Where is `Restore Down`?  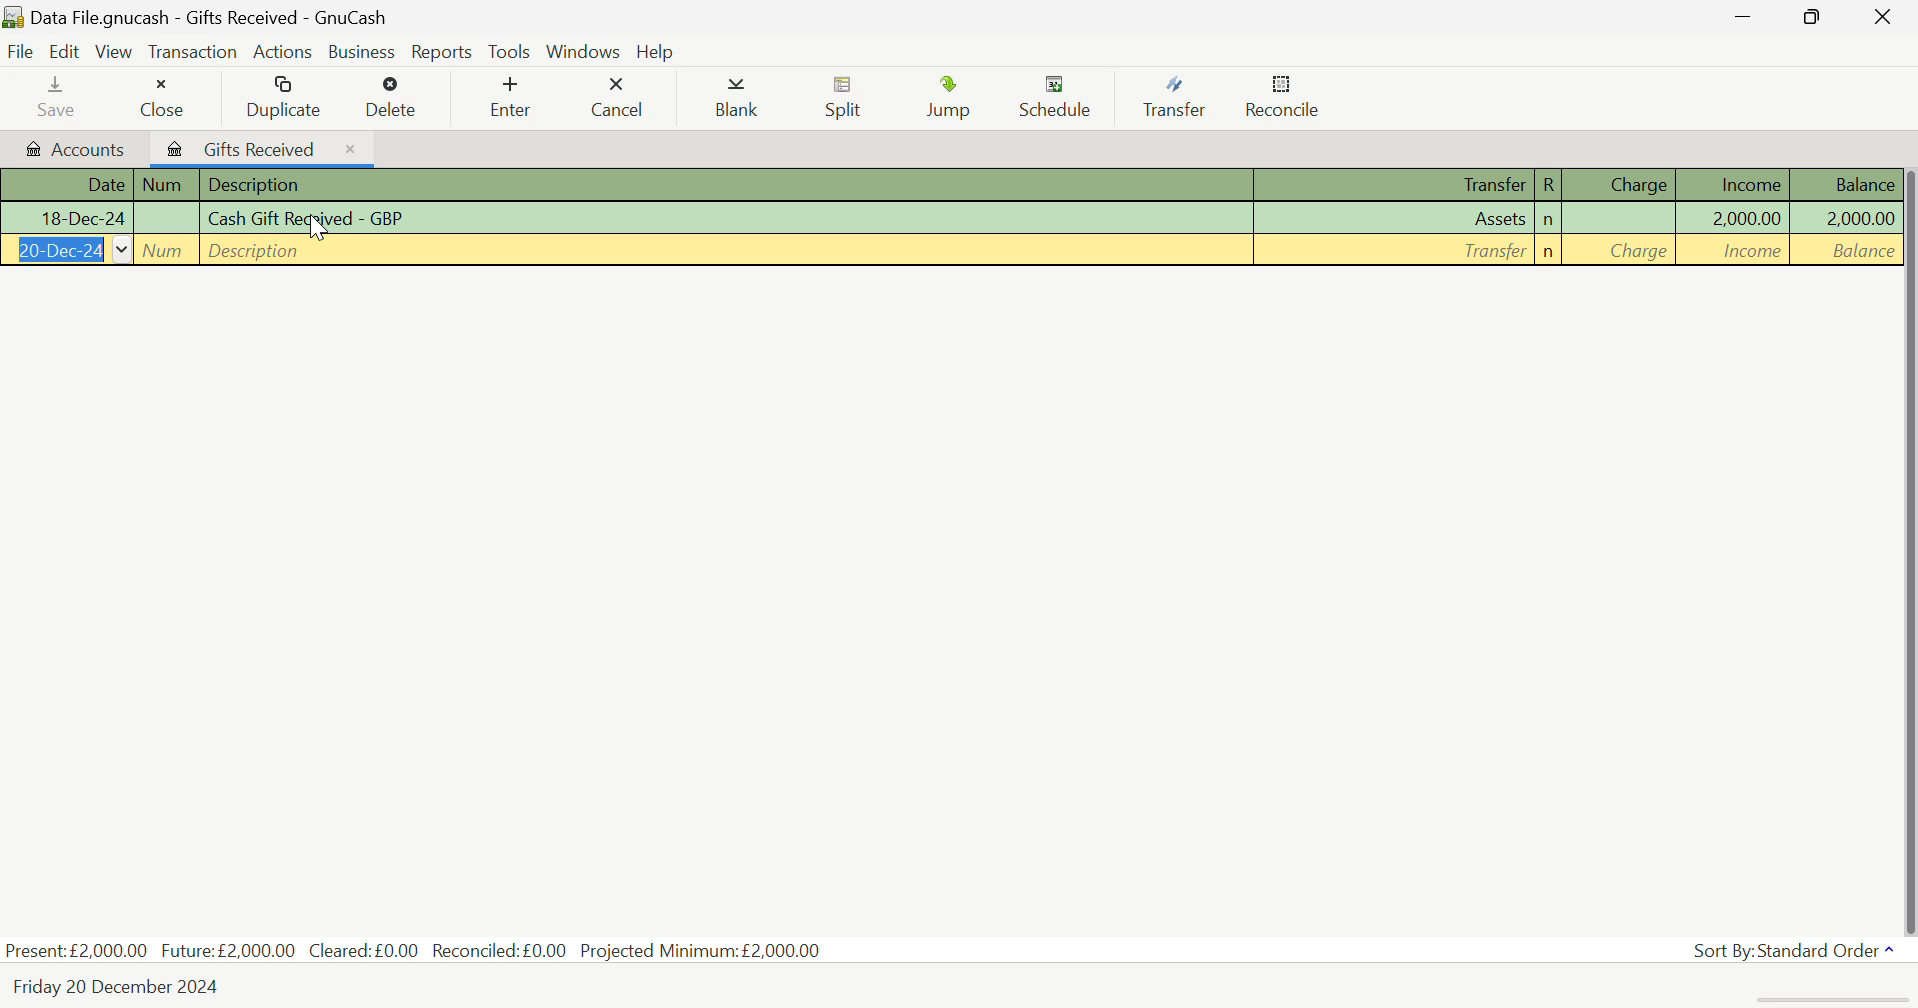
Restore Down is located at coordinates (1747, 16).